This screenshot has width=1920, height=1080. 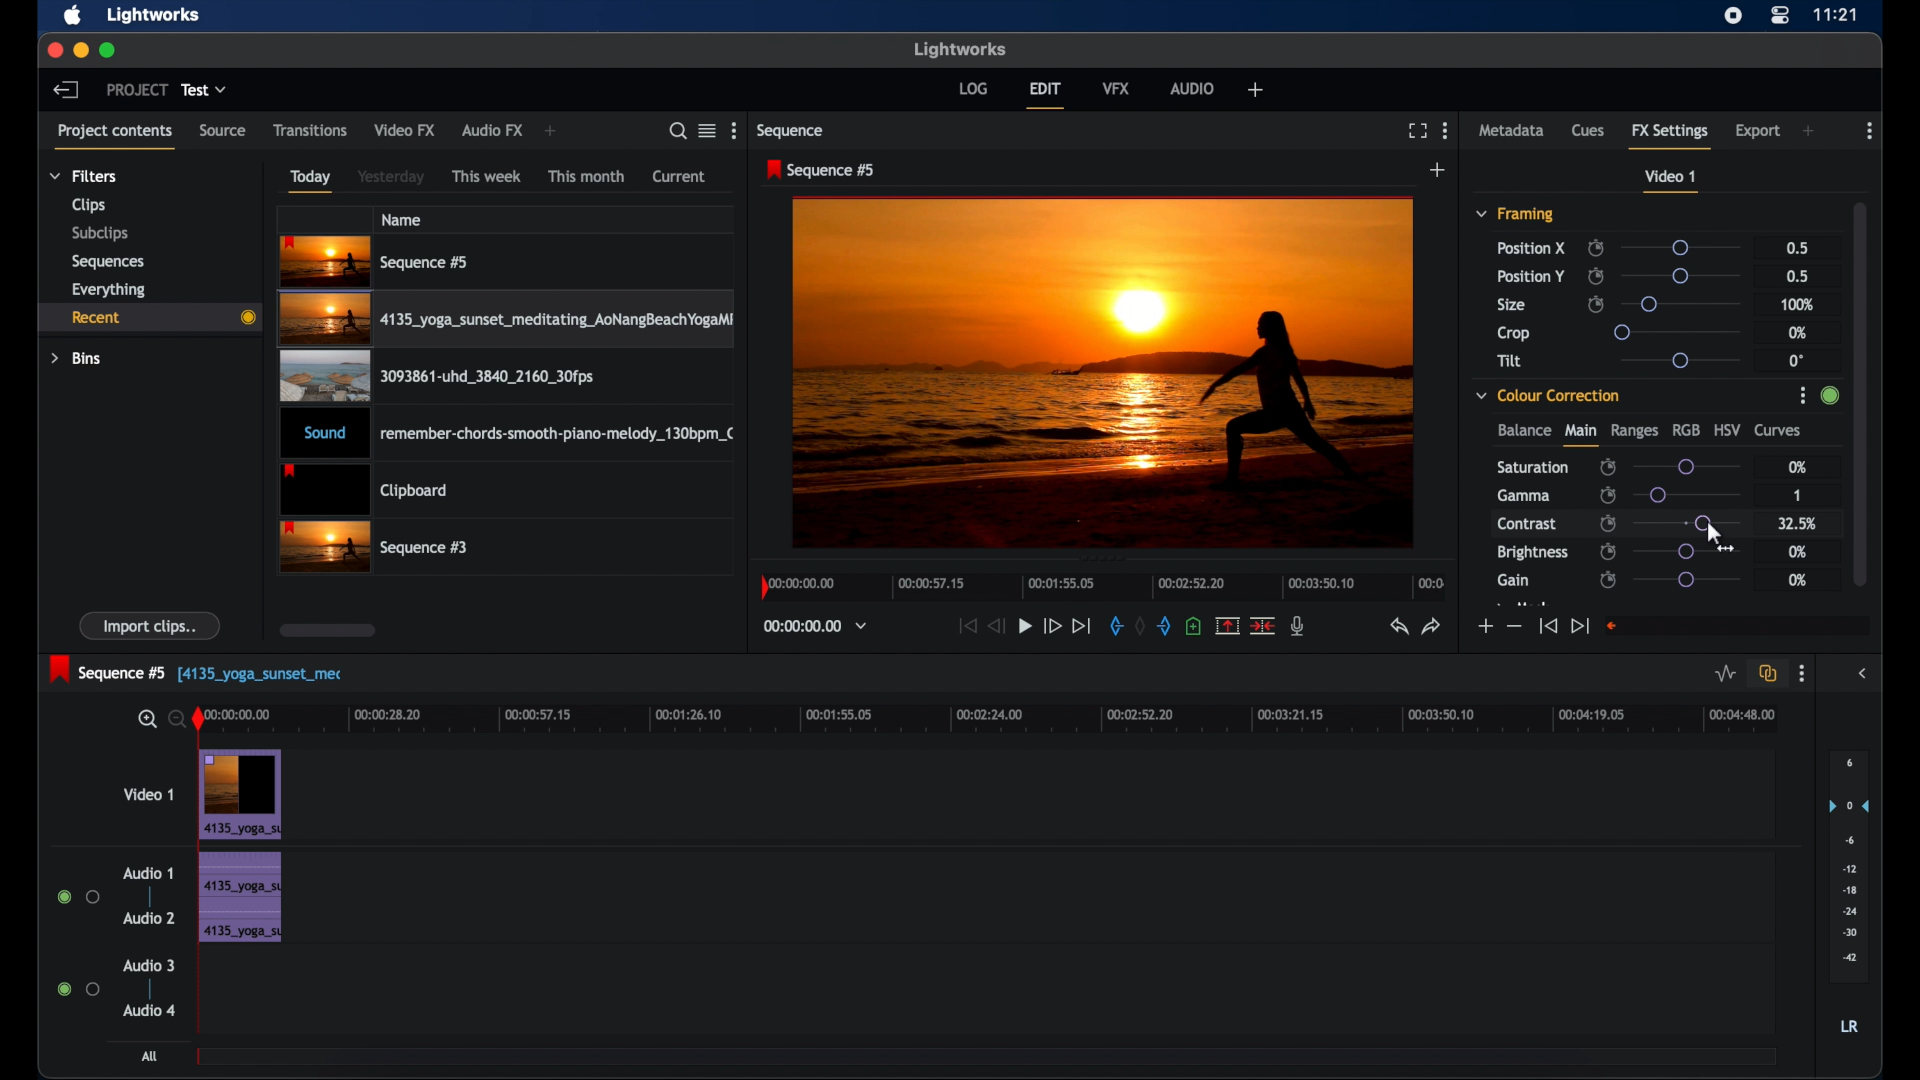 What do you see at coordinates (1115, 629) in the screenshot?
I see `in mark` at bounding box center [1115, 629].